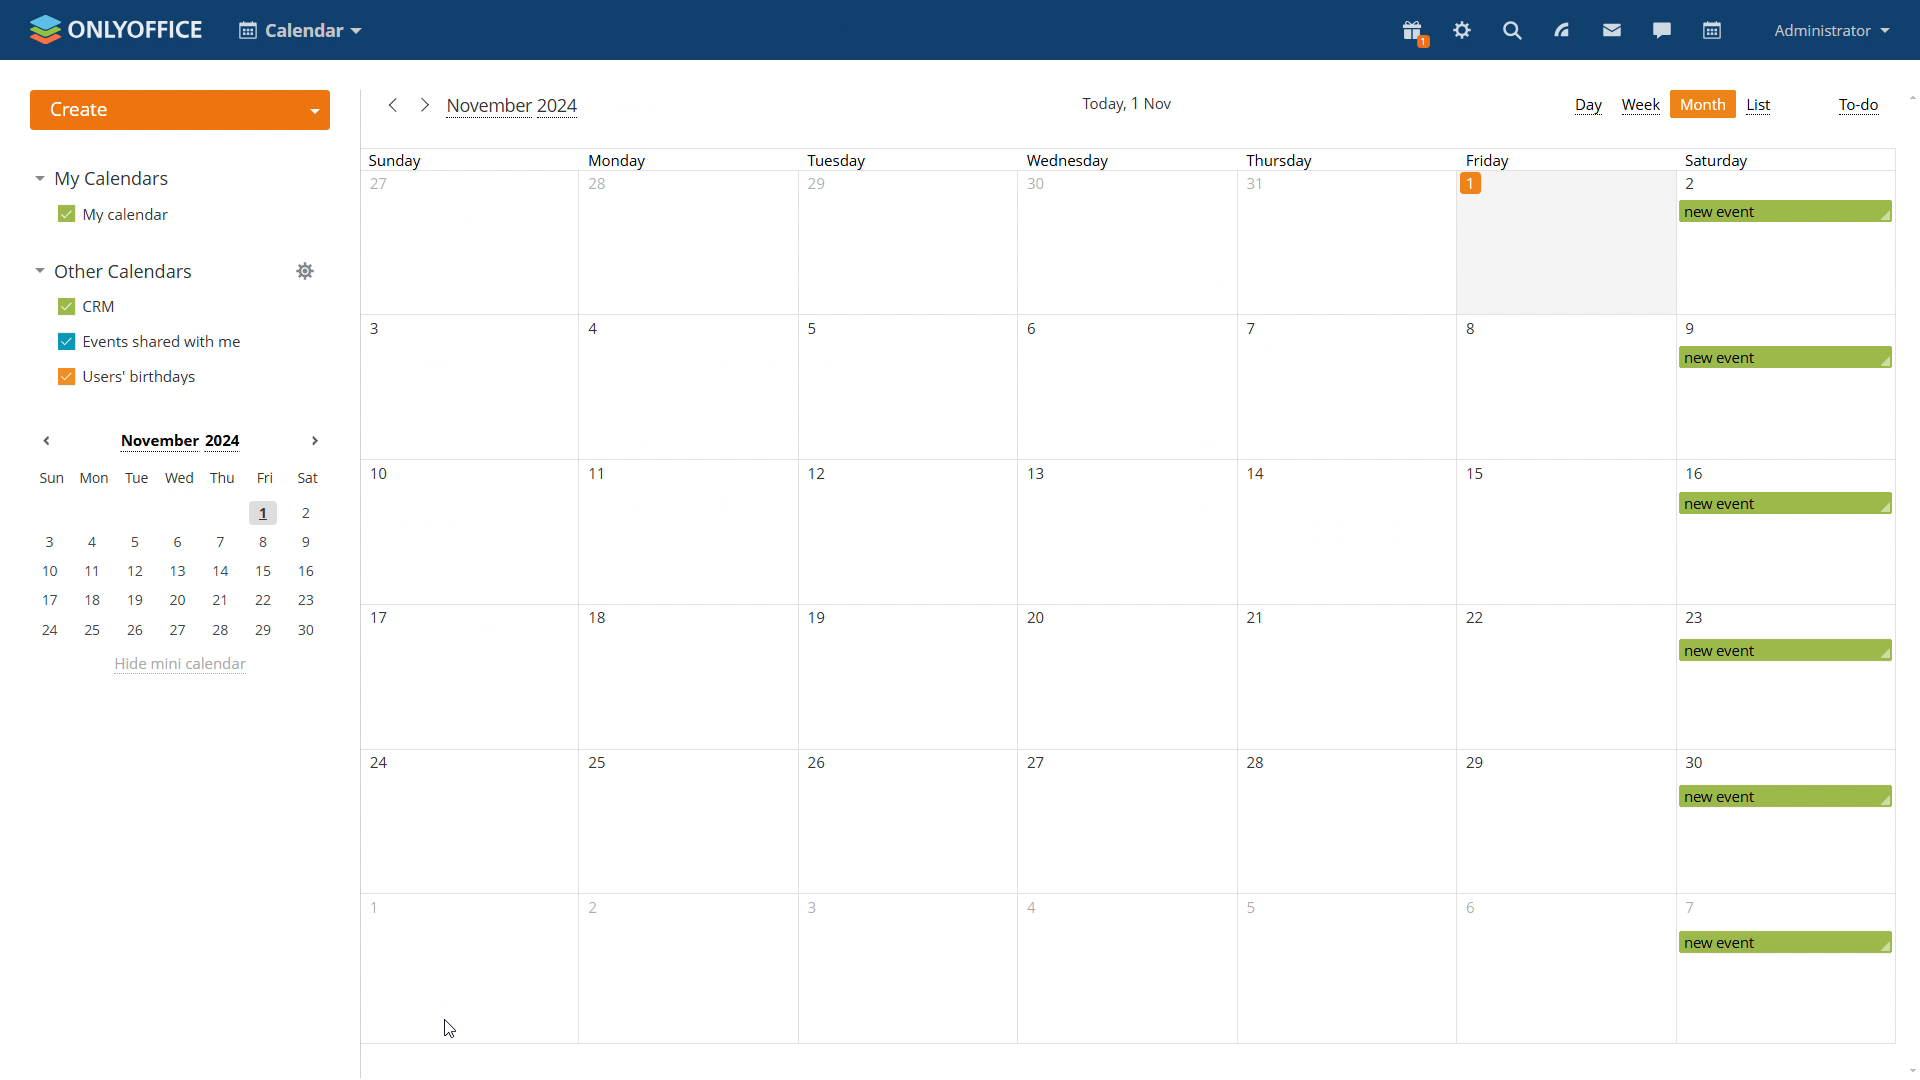  Describe the element at coordinates (1566, 159) in the screenshot. I see `Friday` at that location.